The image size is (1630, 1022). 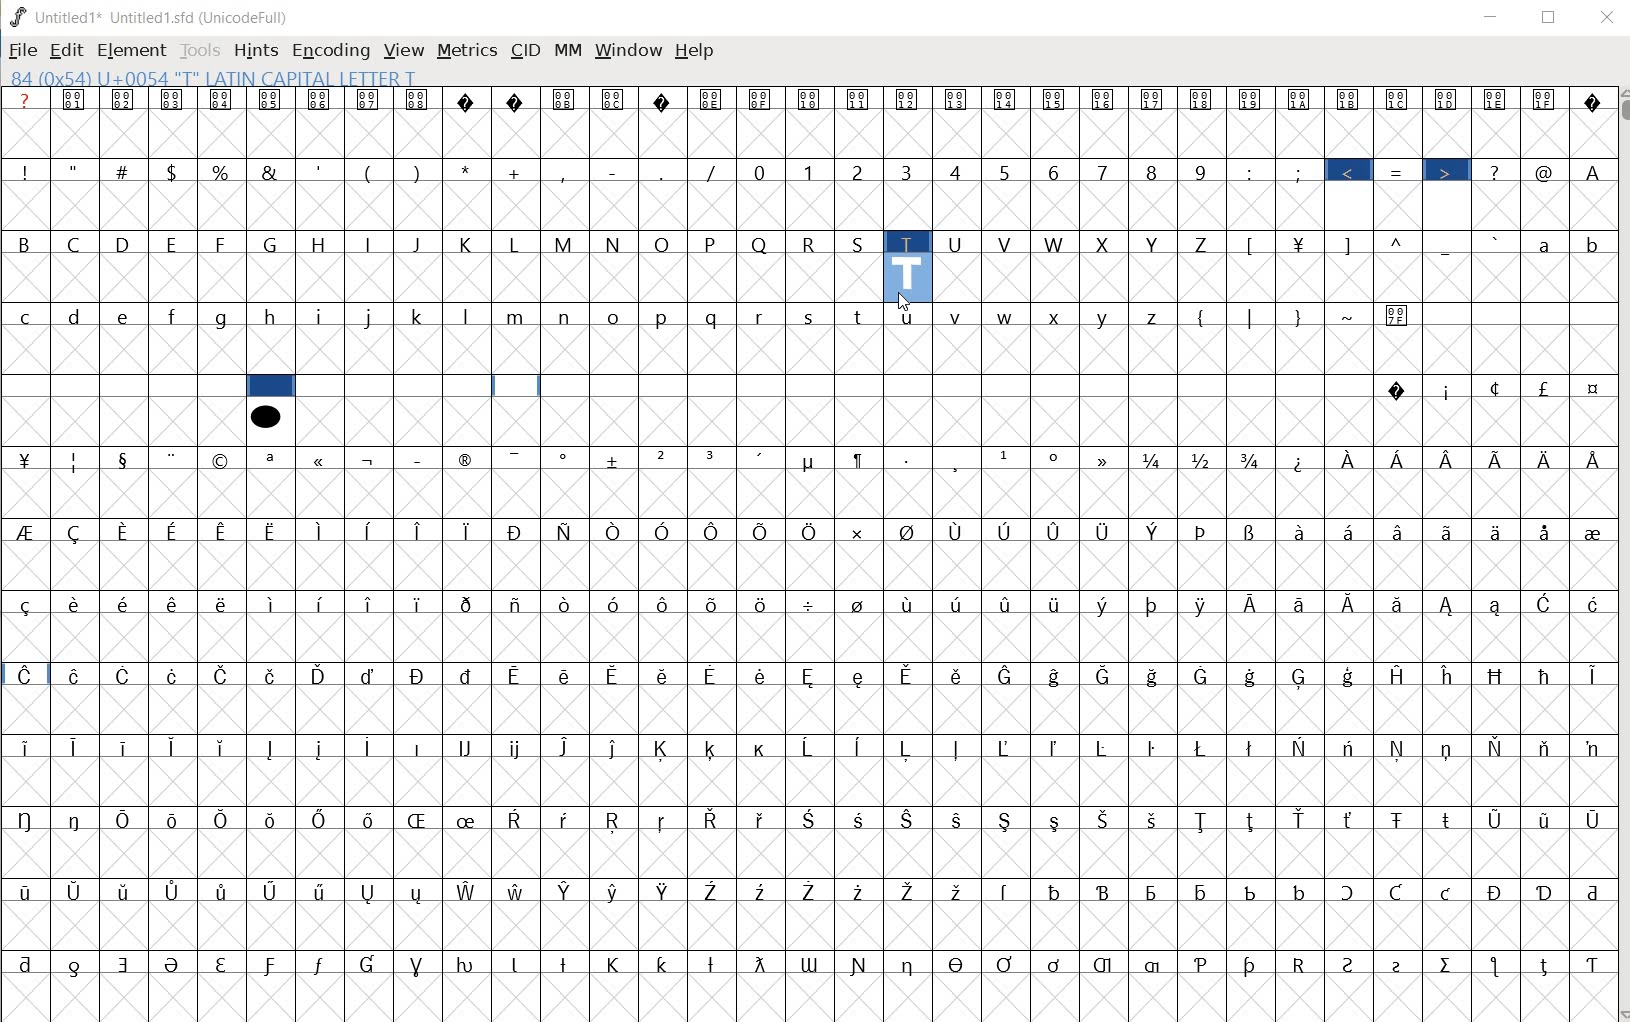 I want to click on Symbol, so click(x=617, y=461).